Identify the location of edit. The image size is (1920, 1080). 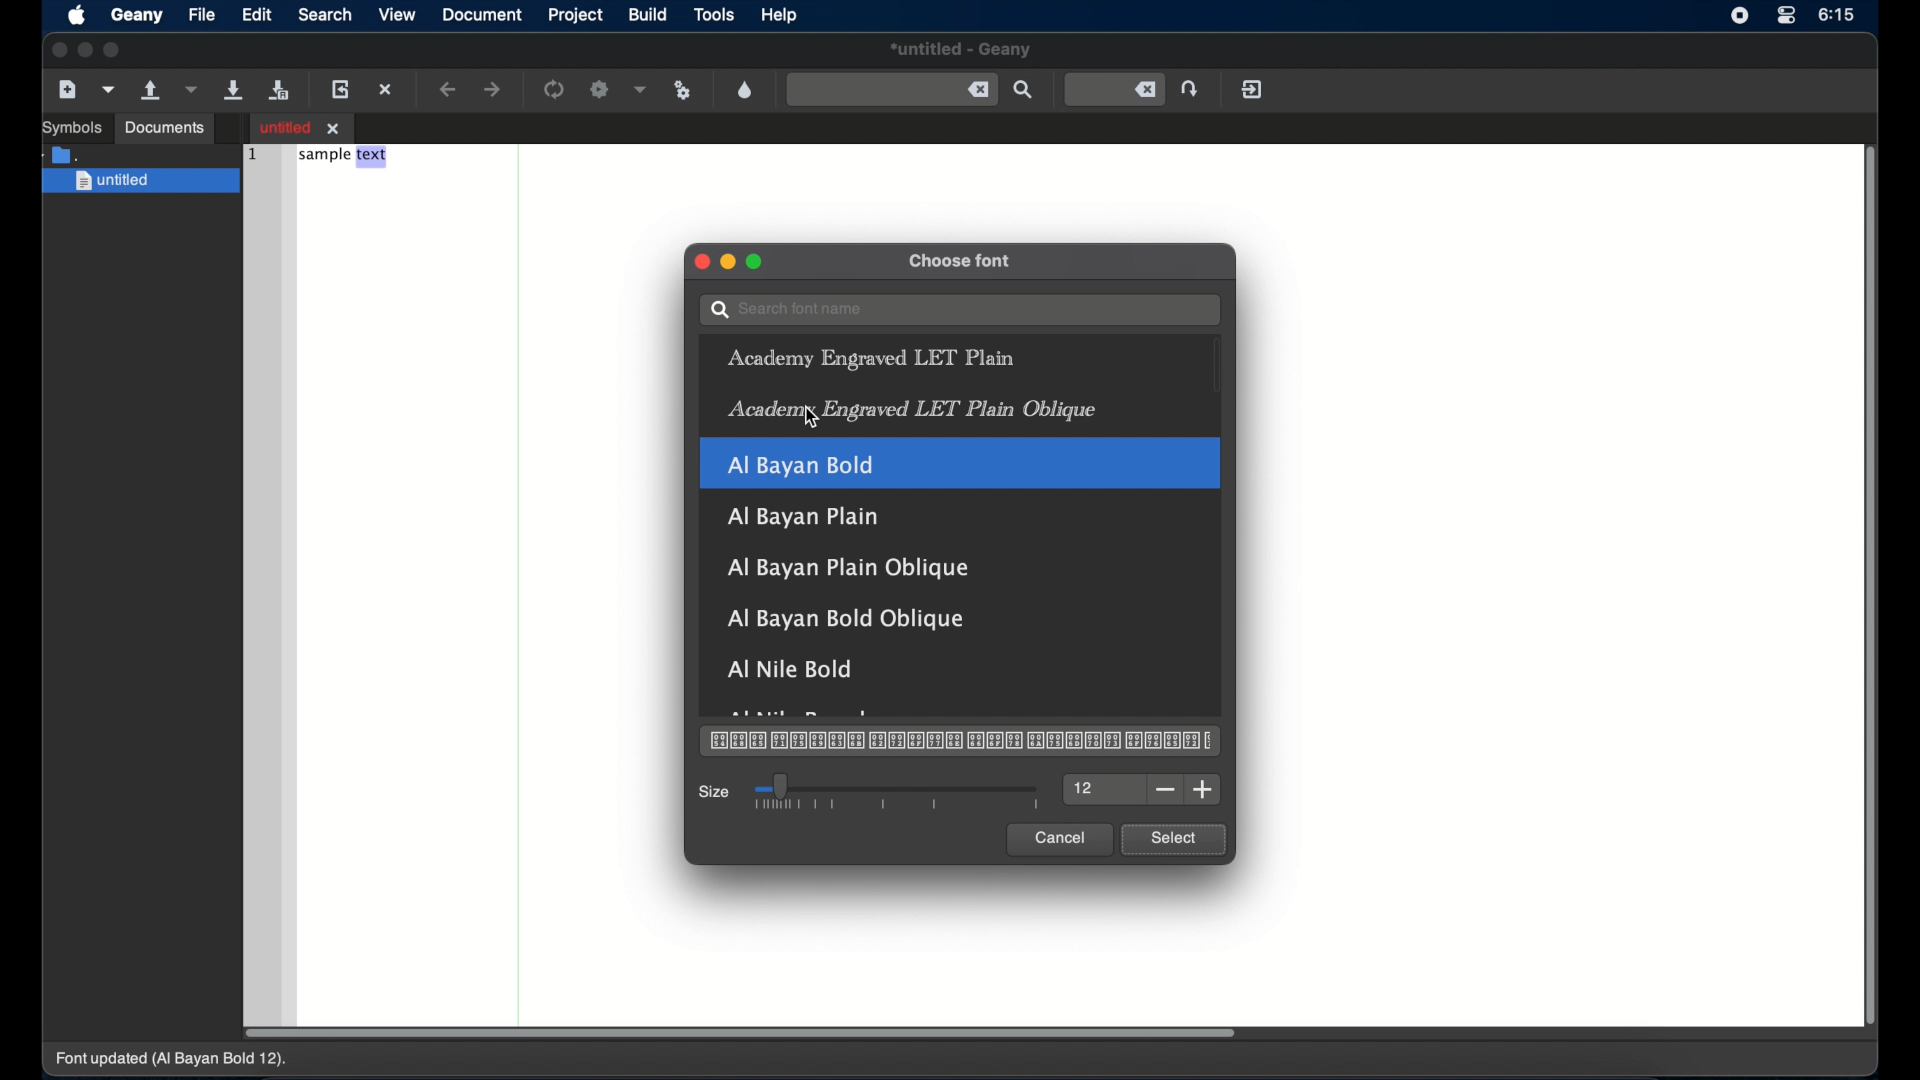
(259, 14).